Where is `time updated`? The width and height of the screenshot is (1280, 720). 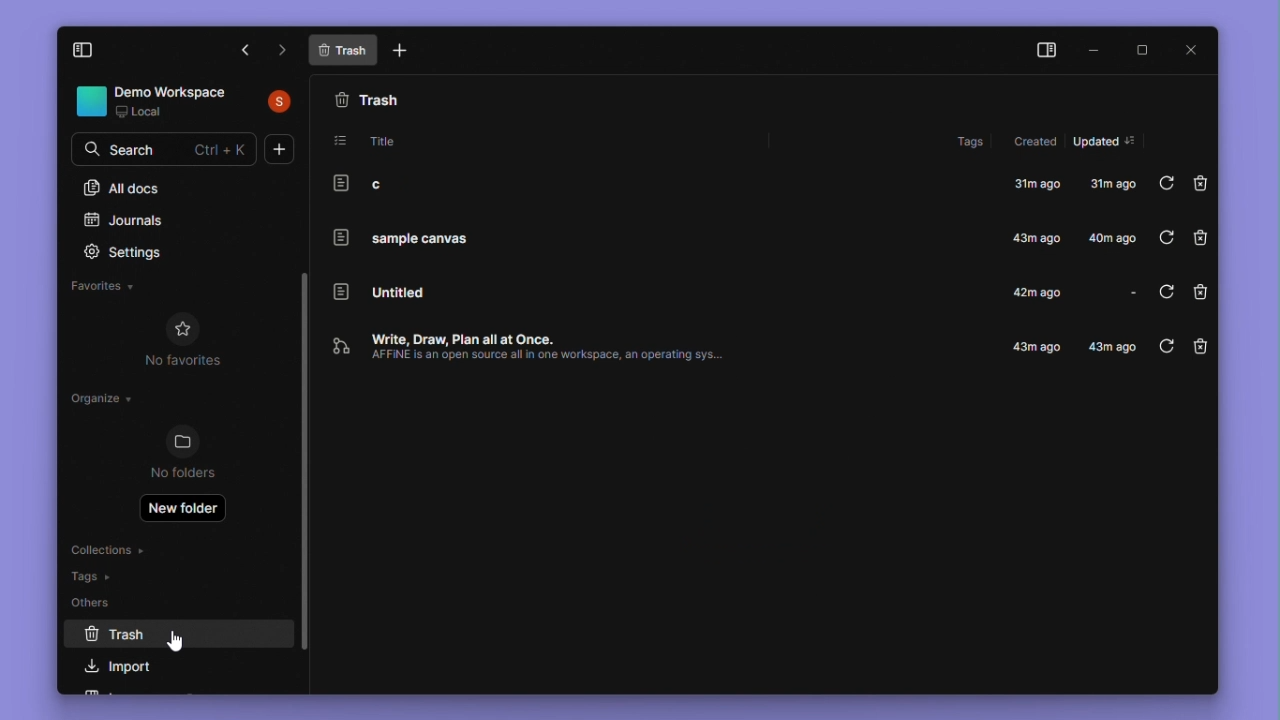
time updated is located at coordinates (1114, 348).